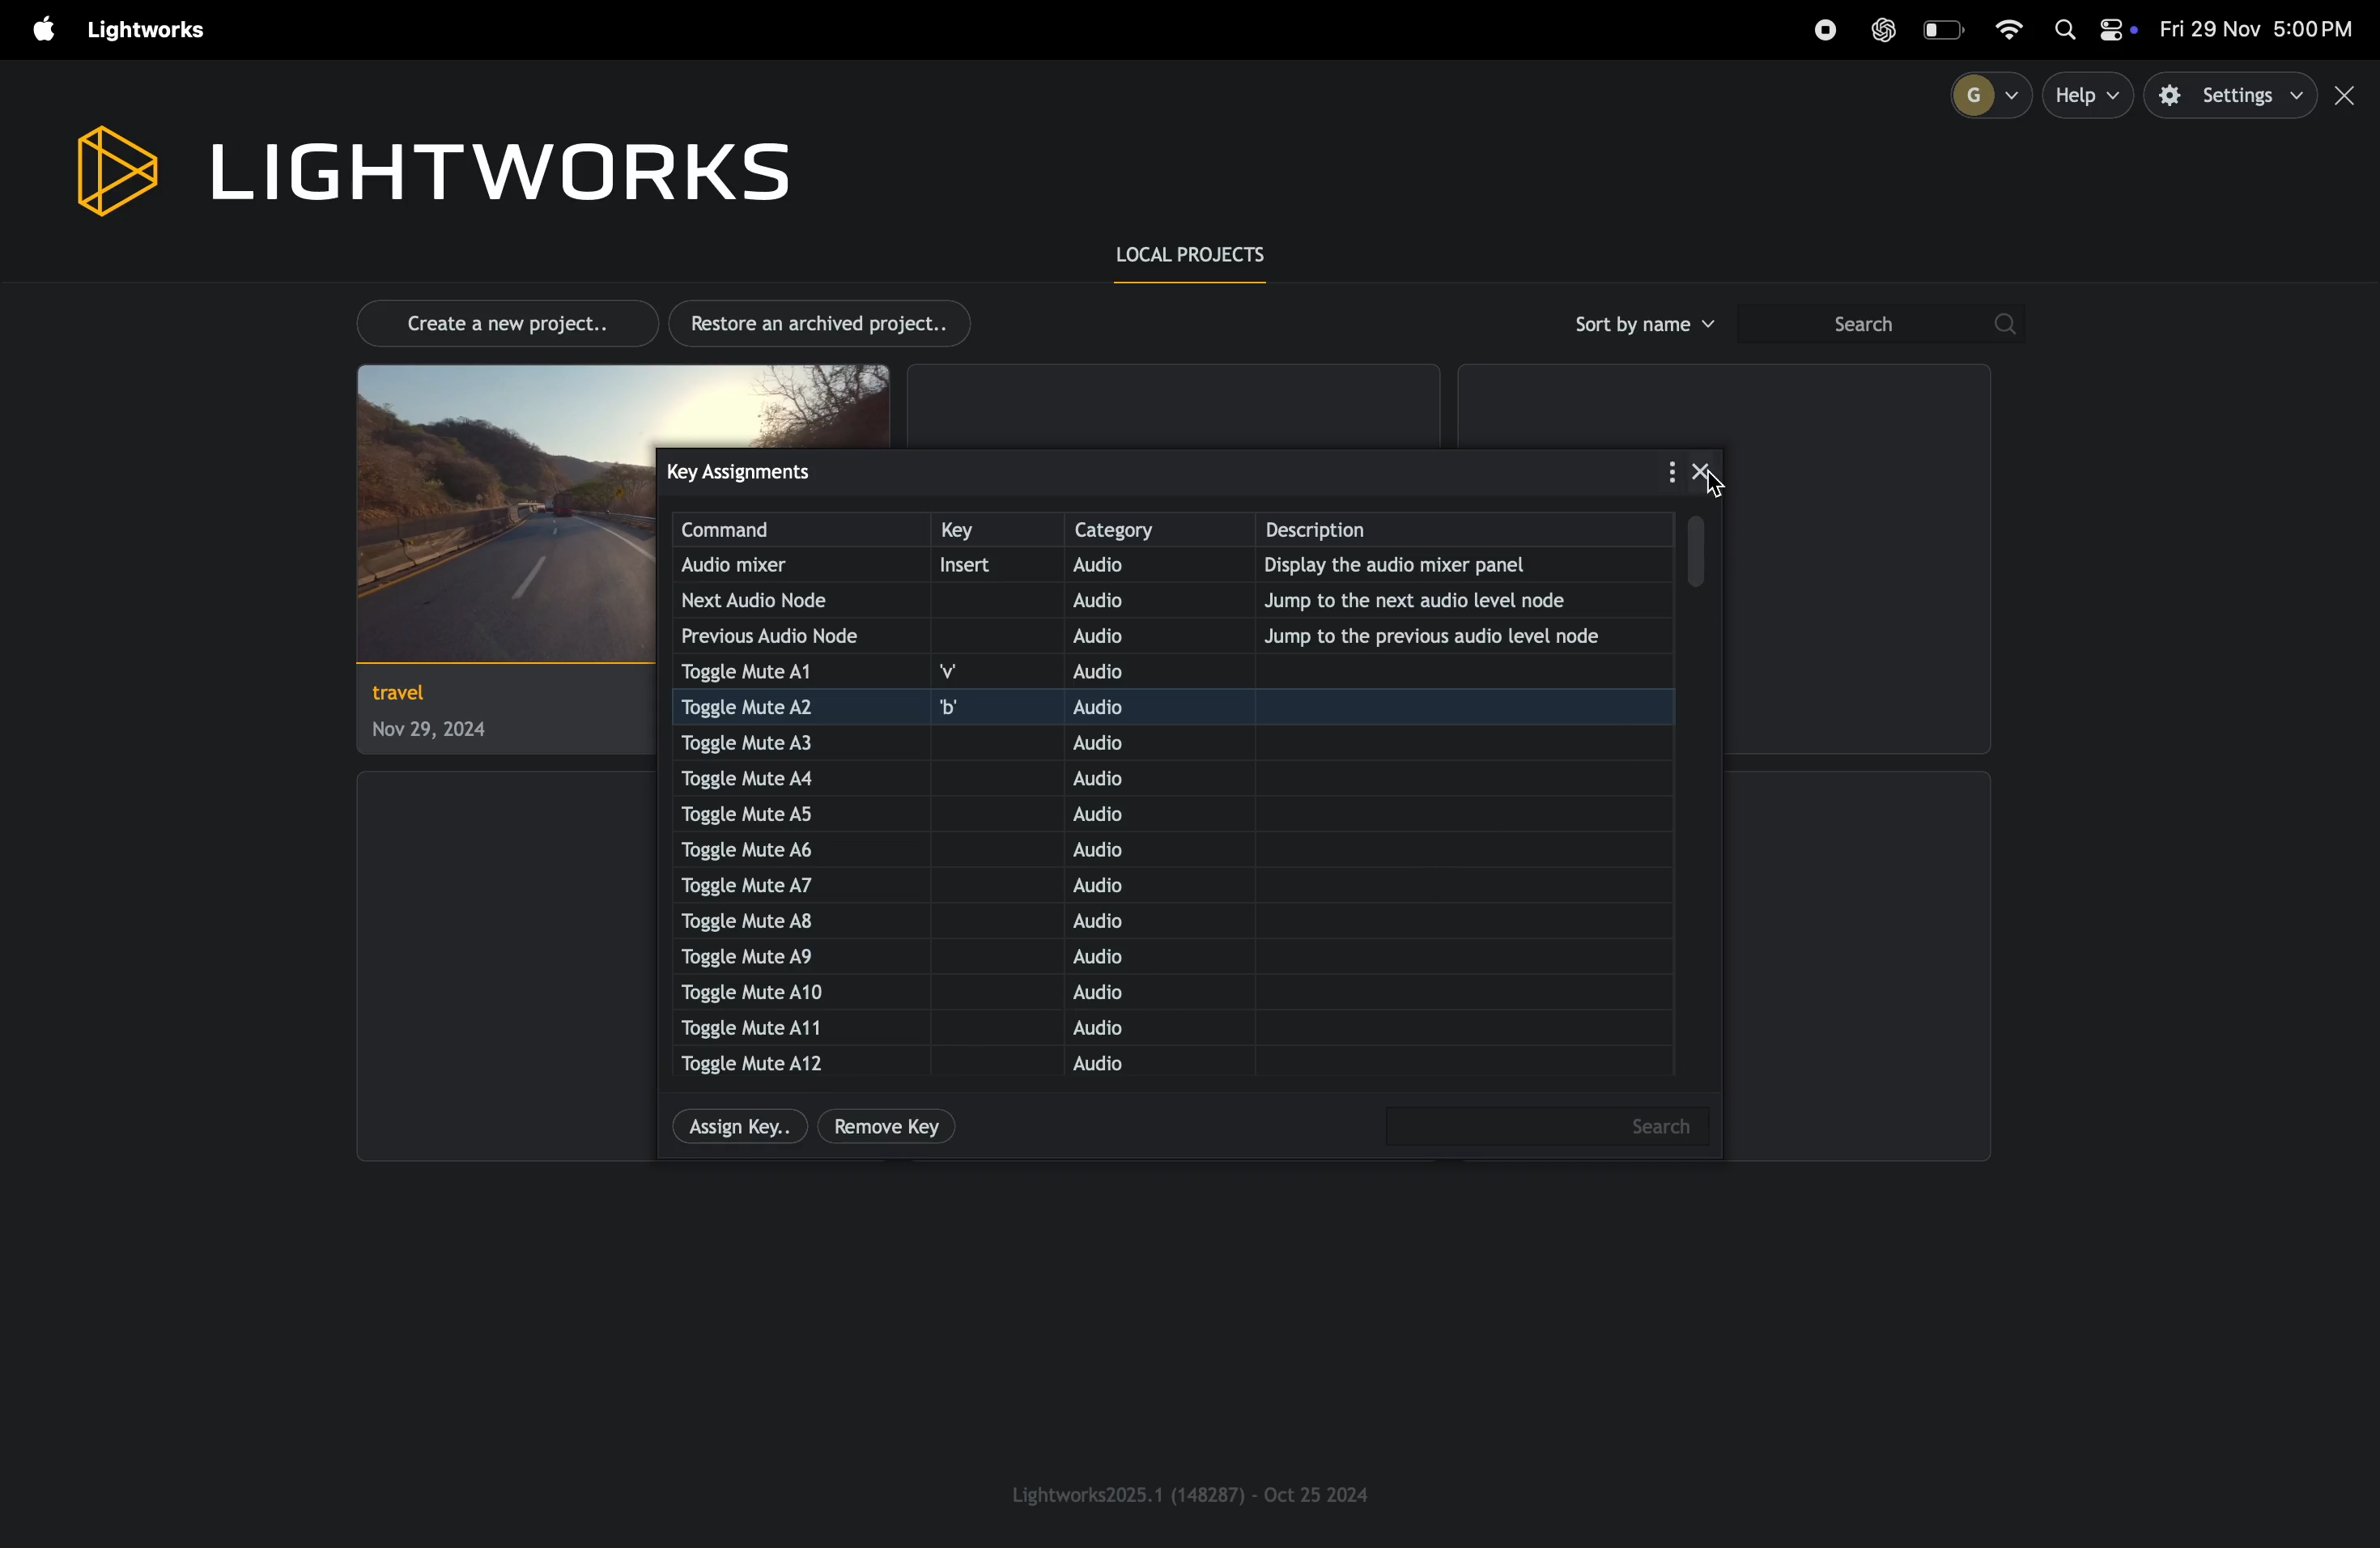  I want to click on toggle muteA7, so click(773, 888).